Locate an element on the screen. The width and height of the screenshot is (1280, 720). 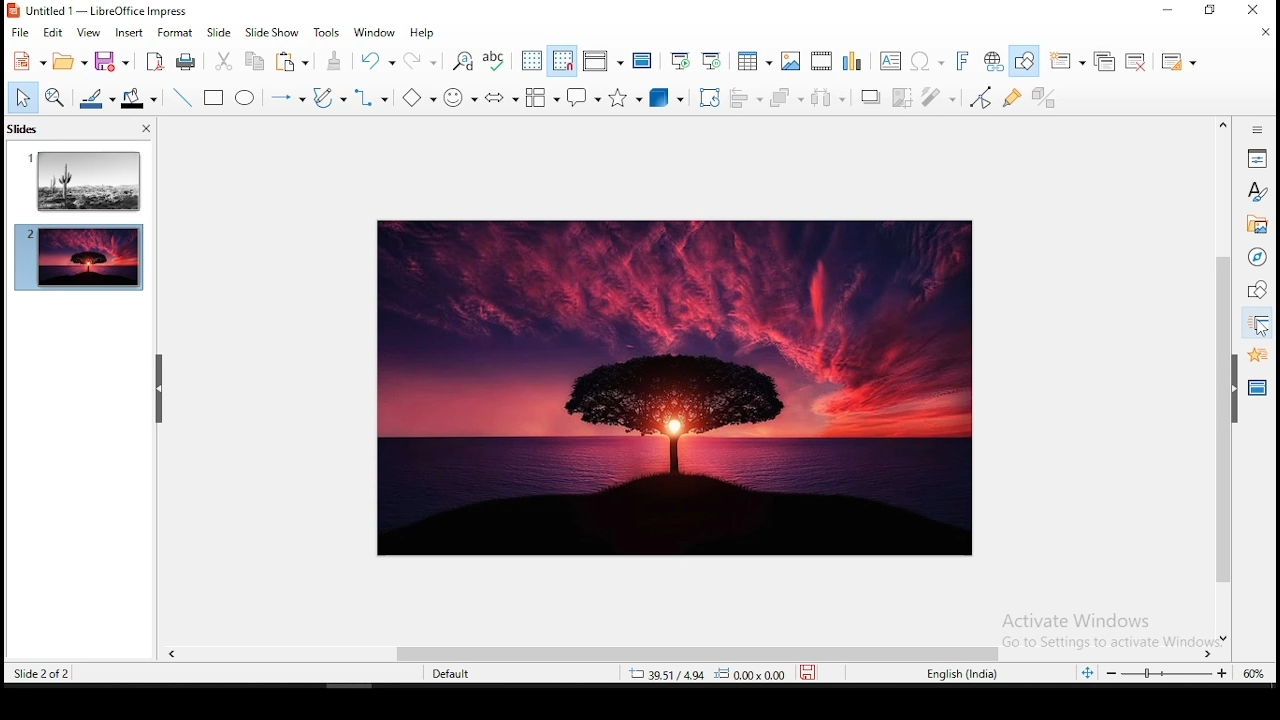
39.51/4.94 is located at coordinates (671, 674).